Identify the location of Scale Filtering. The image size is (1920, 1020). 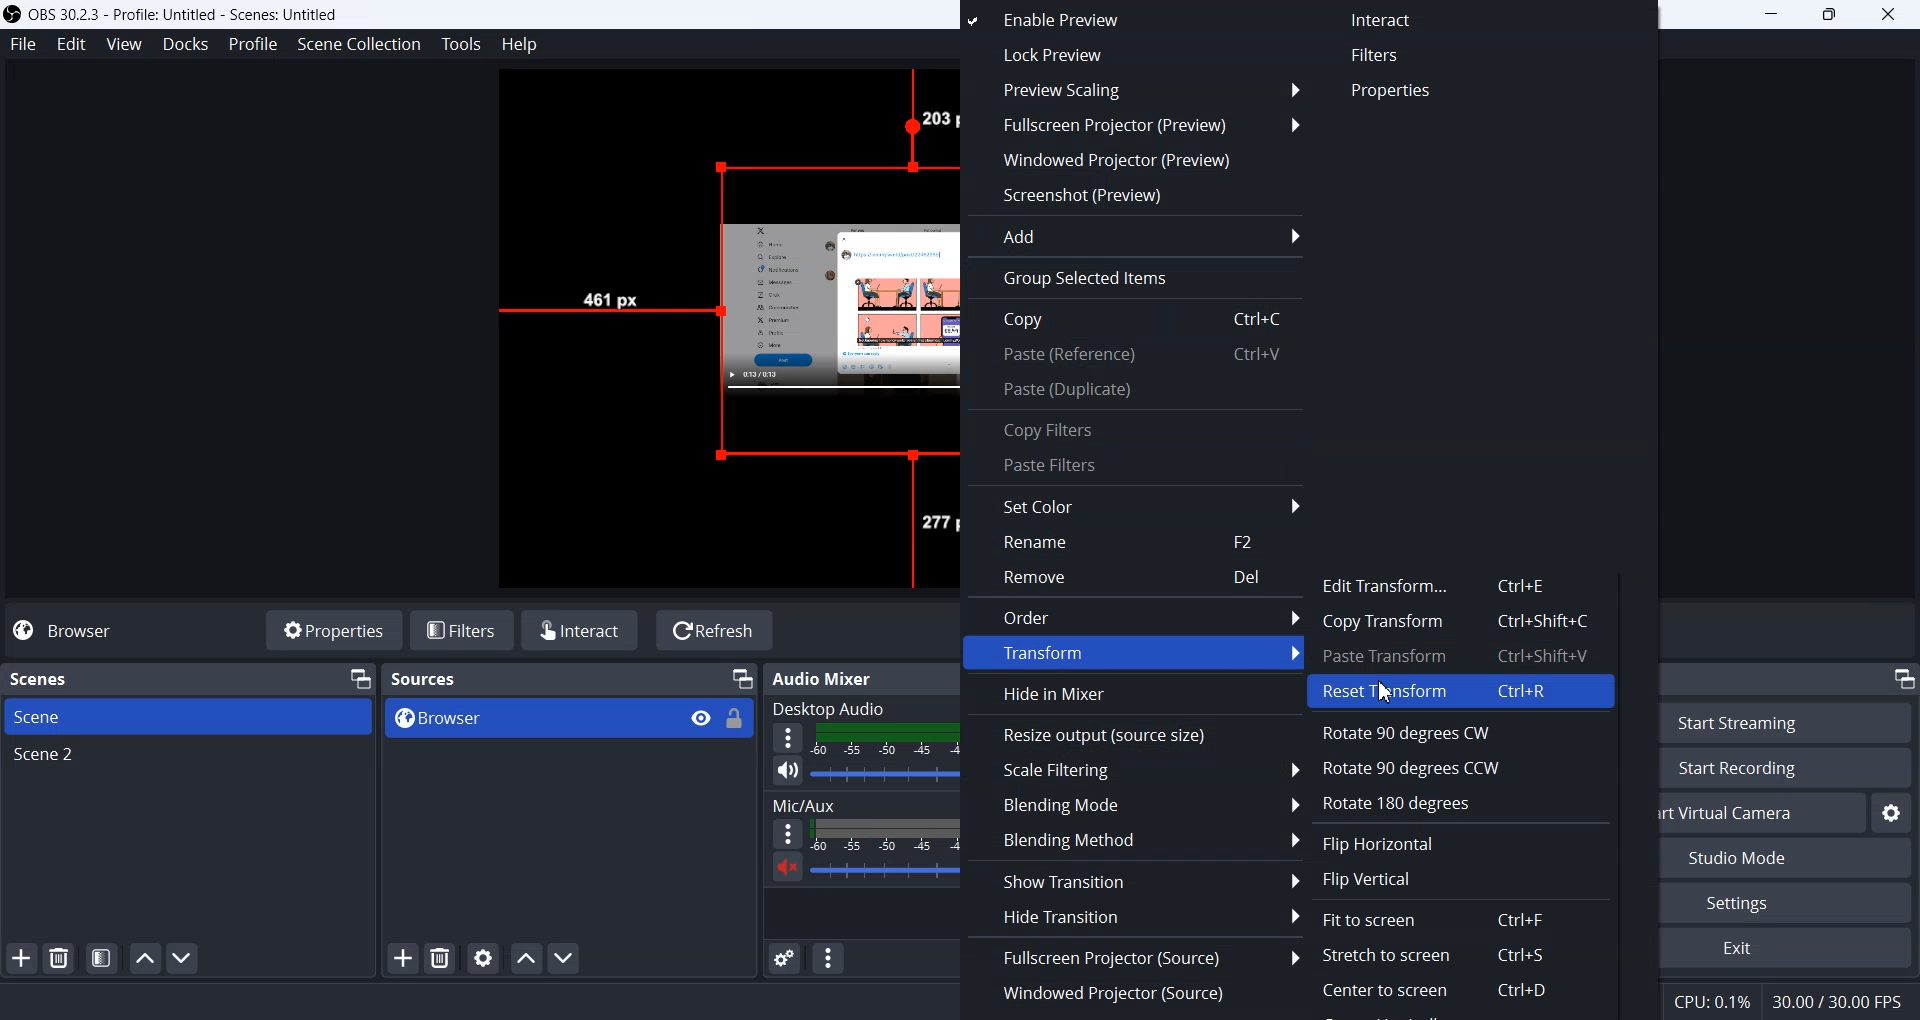
(1135, 770).